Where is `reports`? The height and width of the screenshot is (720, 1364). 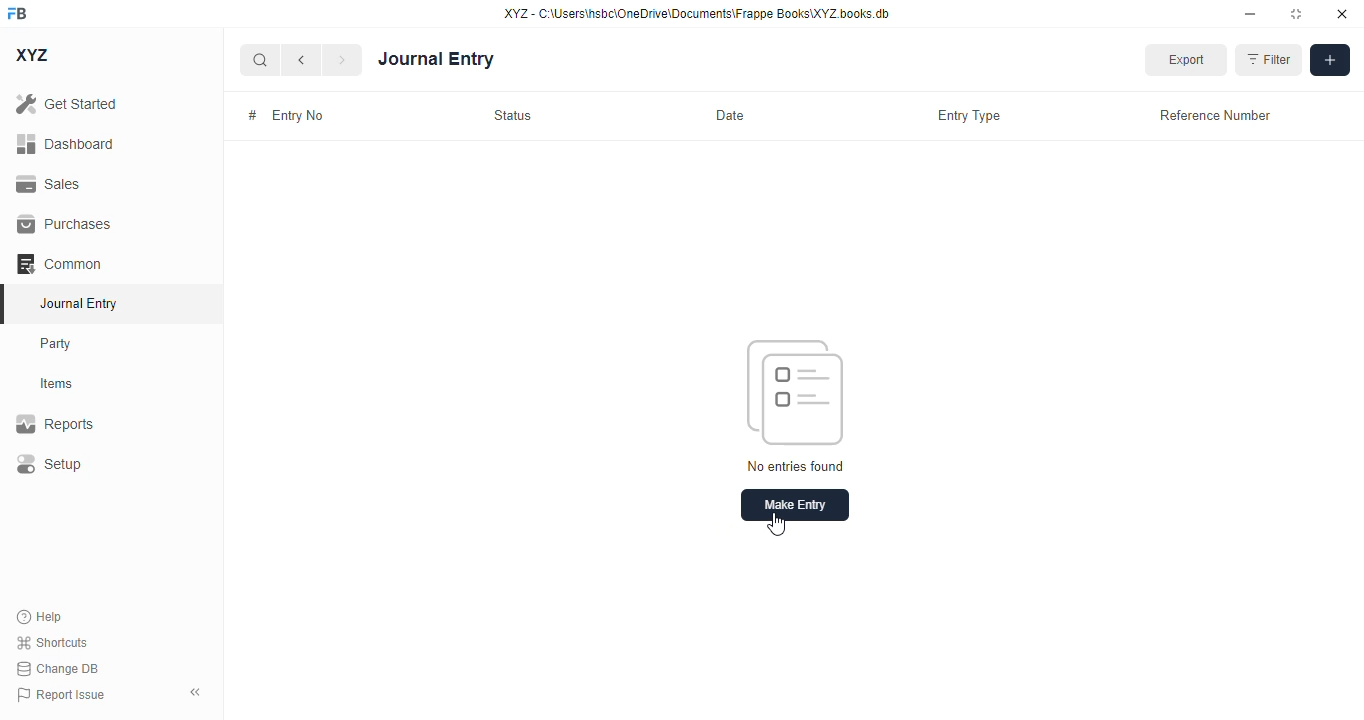
reports is located at coordinates (55, 423).